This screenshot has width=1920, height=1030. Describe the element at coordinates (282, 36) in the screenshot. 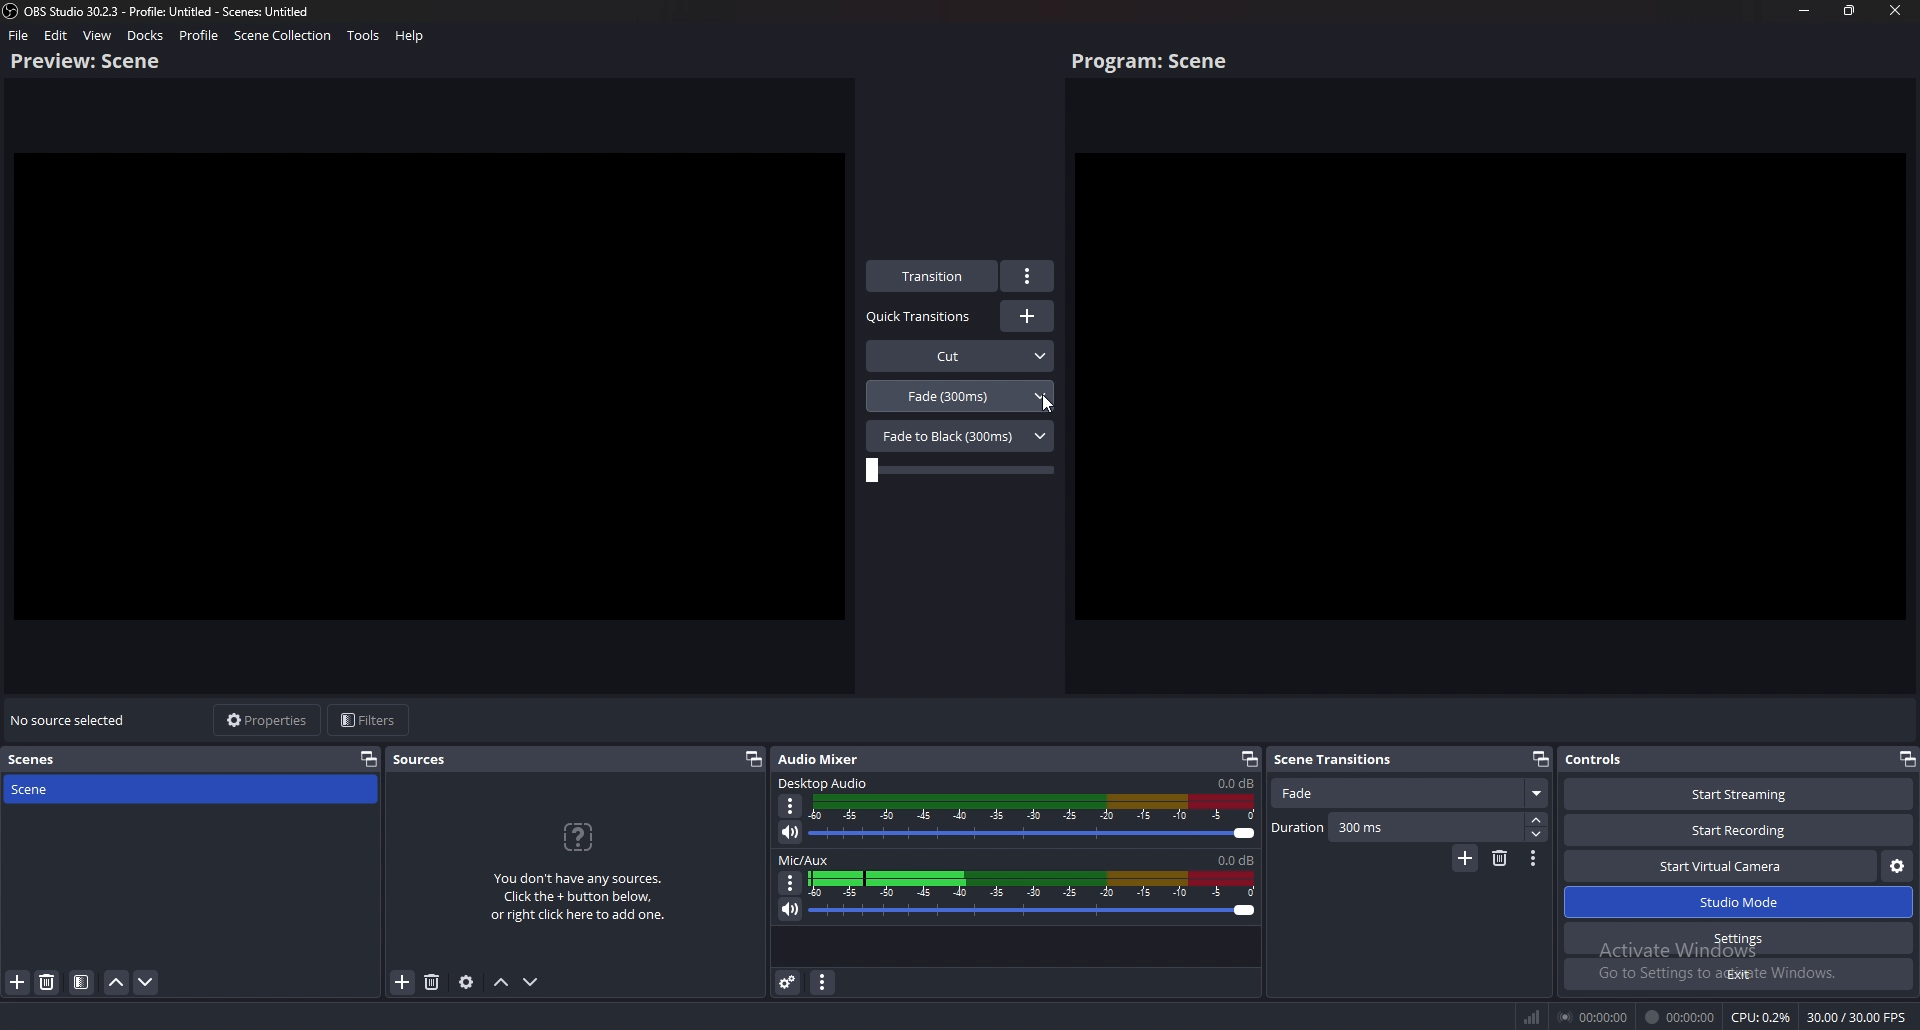

I see `scene collection` at that location.